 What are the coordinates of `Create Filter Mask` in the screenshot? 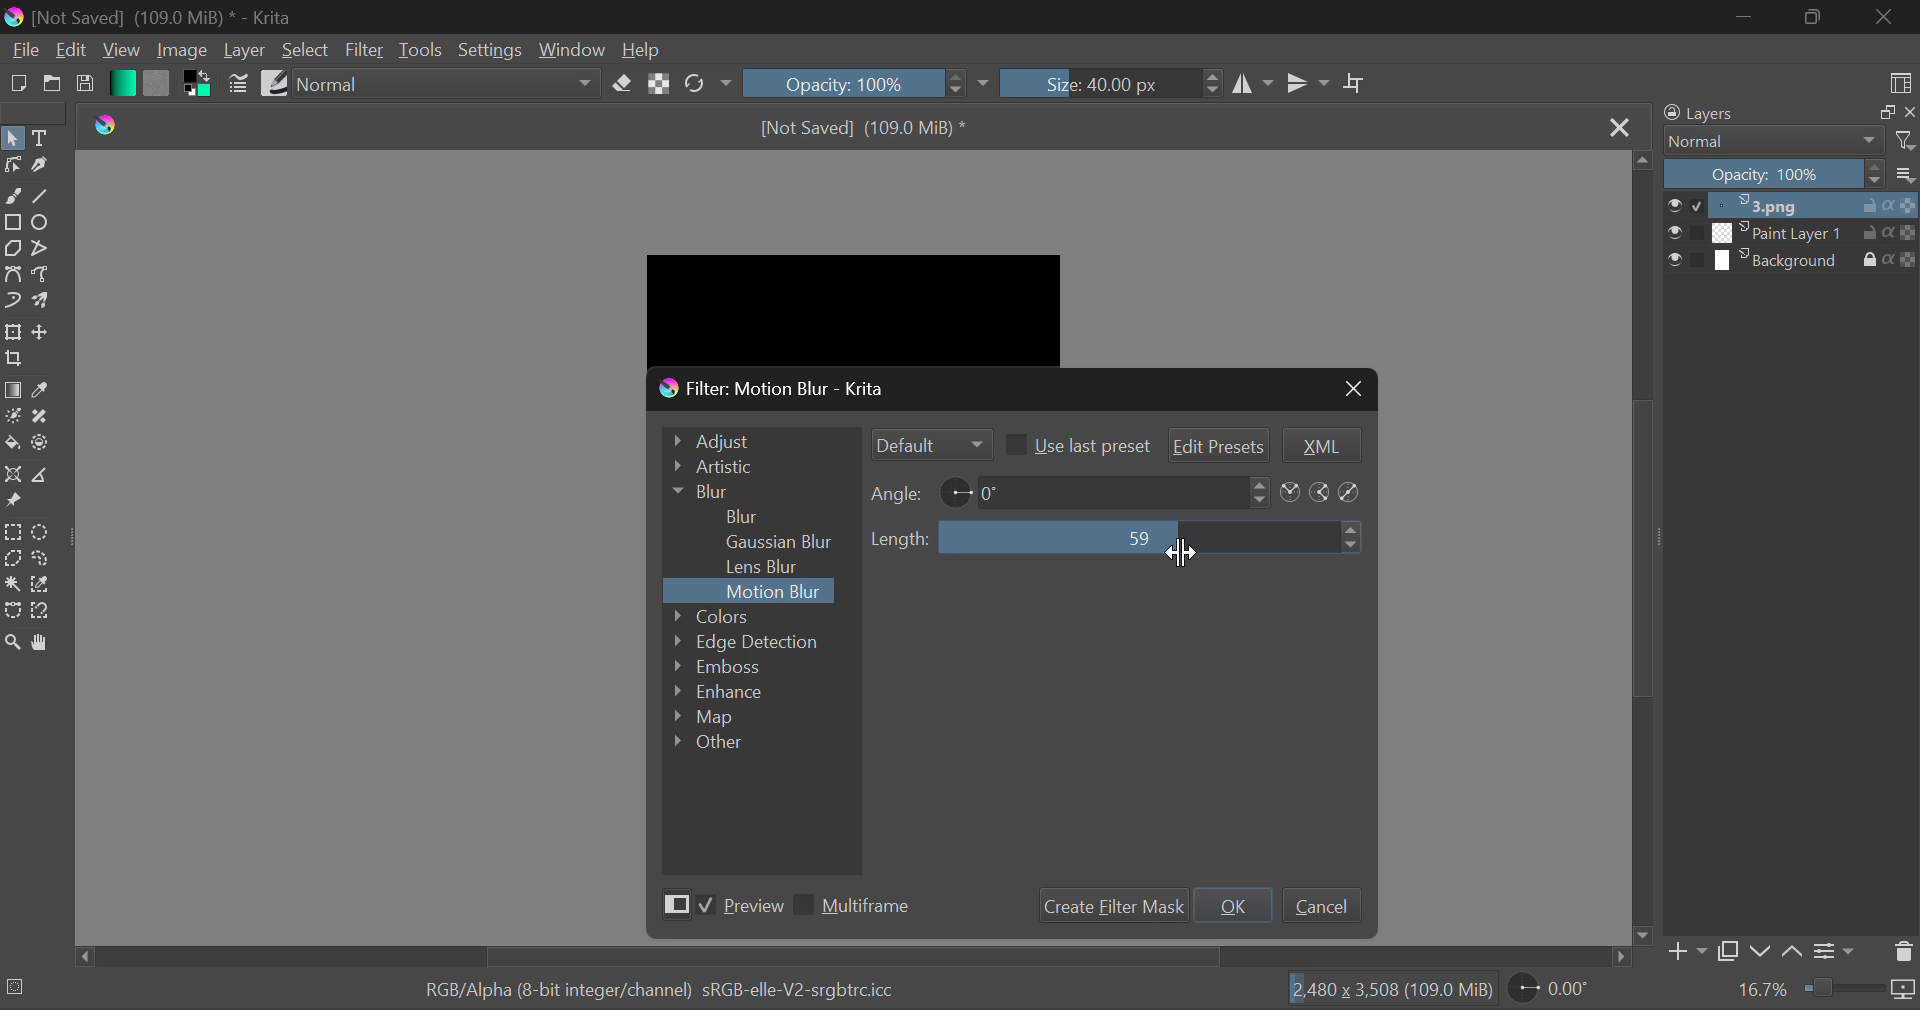 It's located at (1109, 906).